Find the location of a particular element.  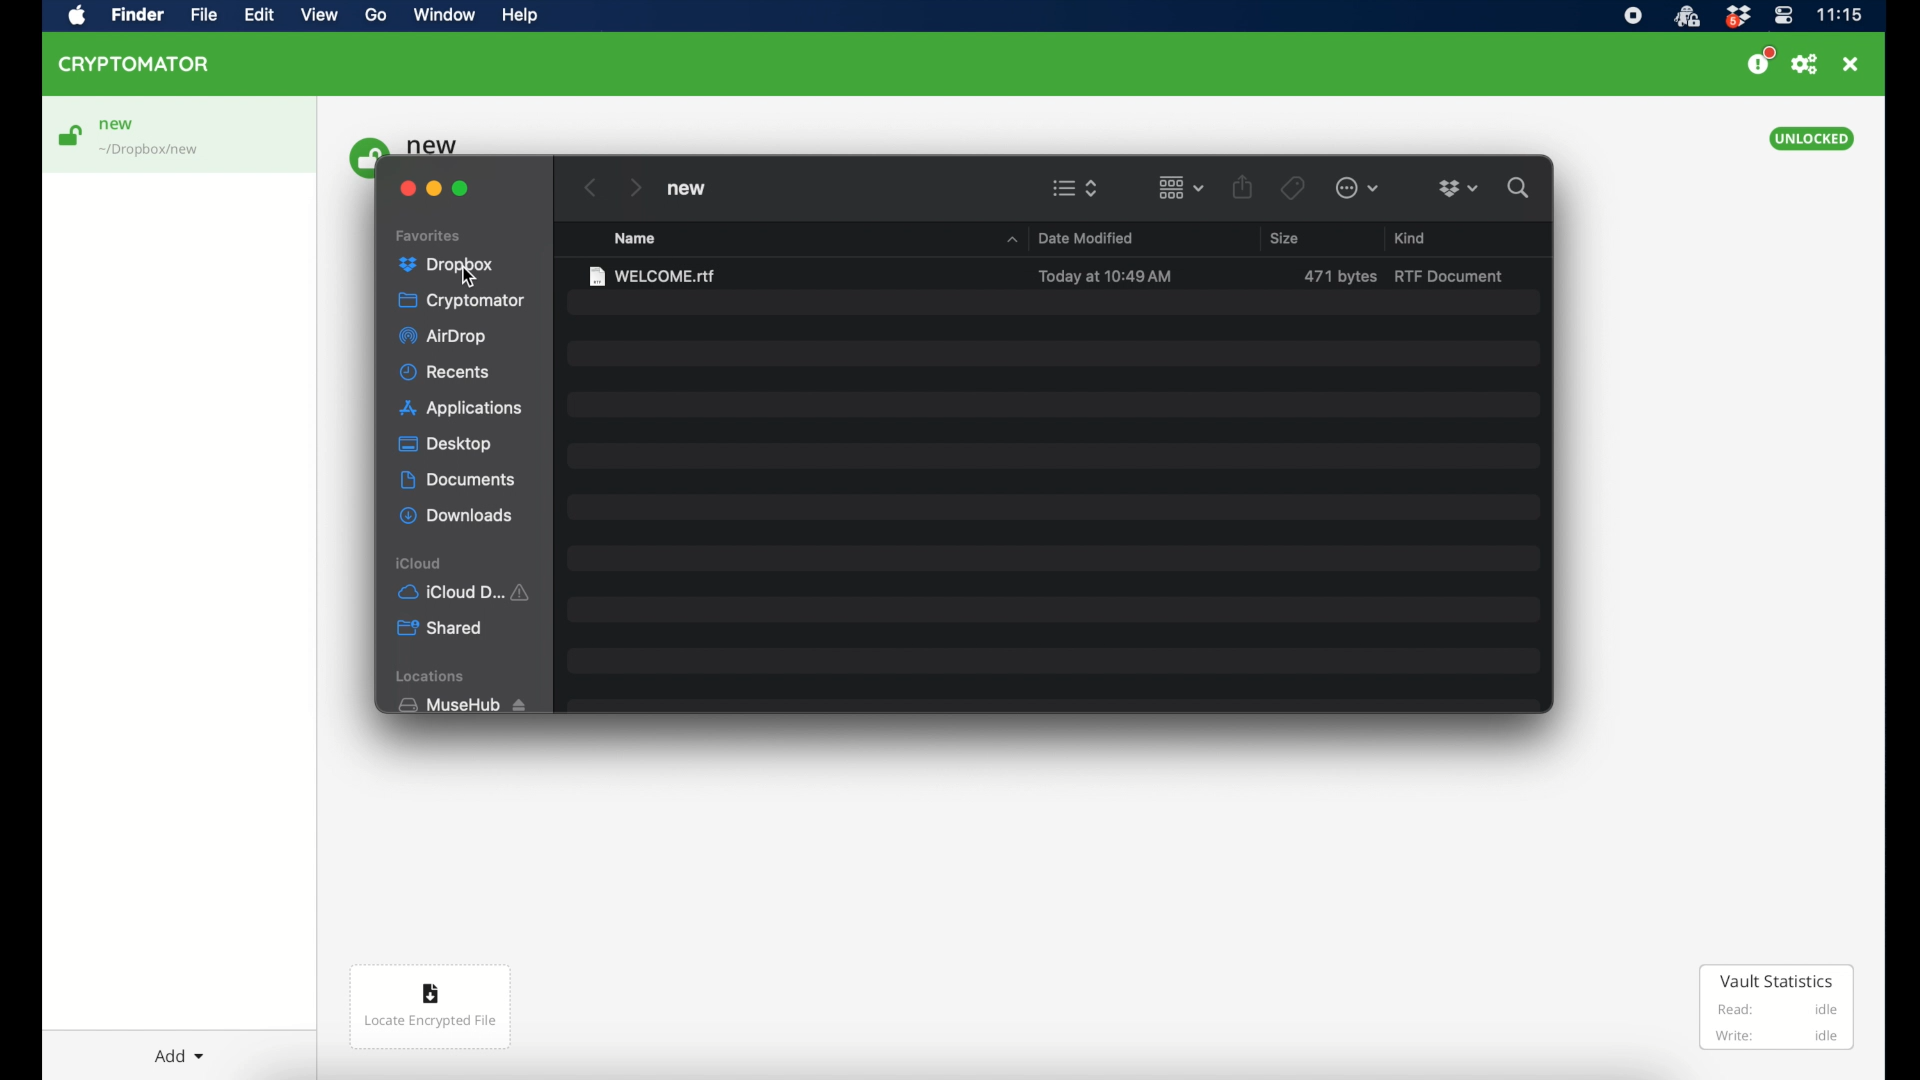

support us is located at coordinates (1760, 61).